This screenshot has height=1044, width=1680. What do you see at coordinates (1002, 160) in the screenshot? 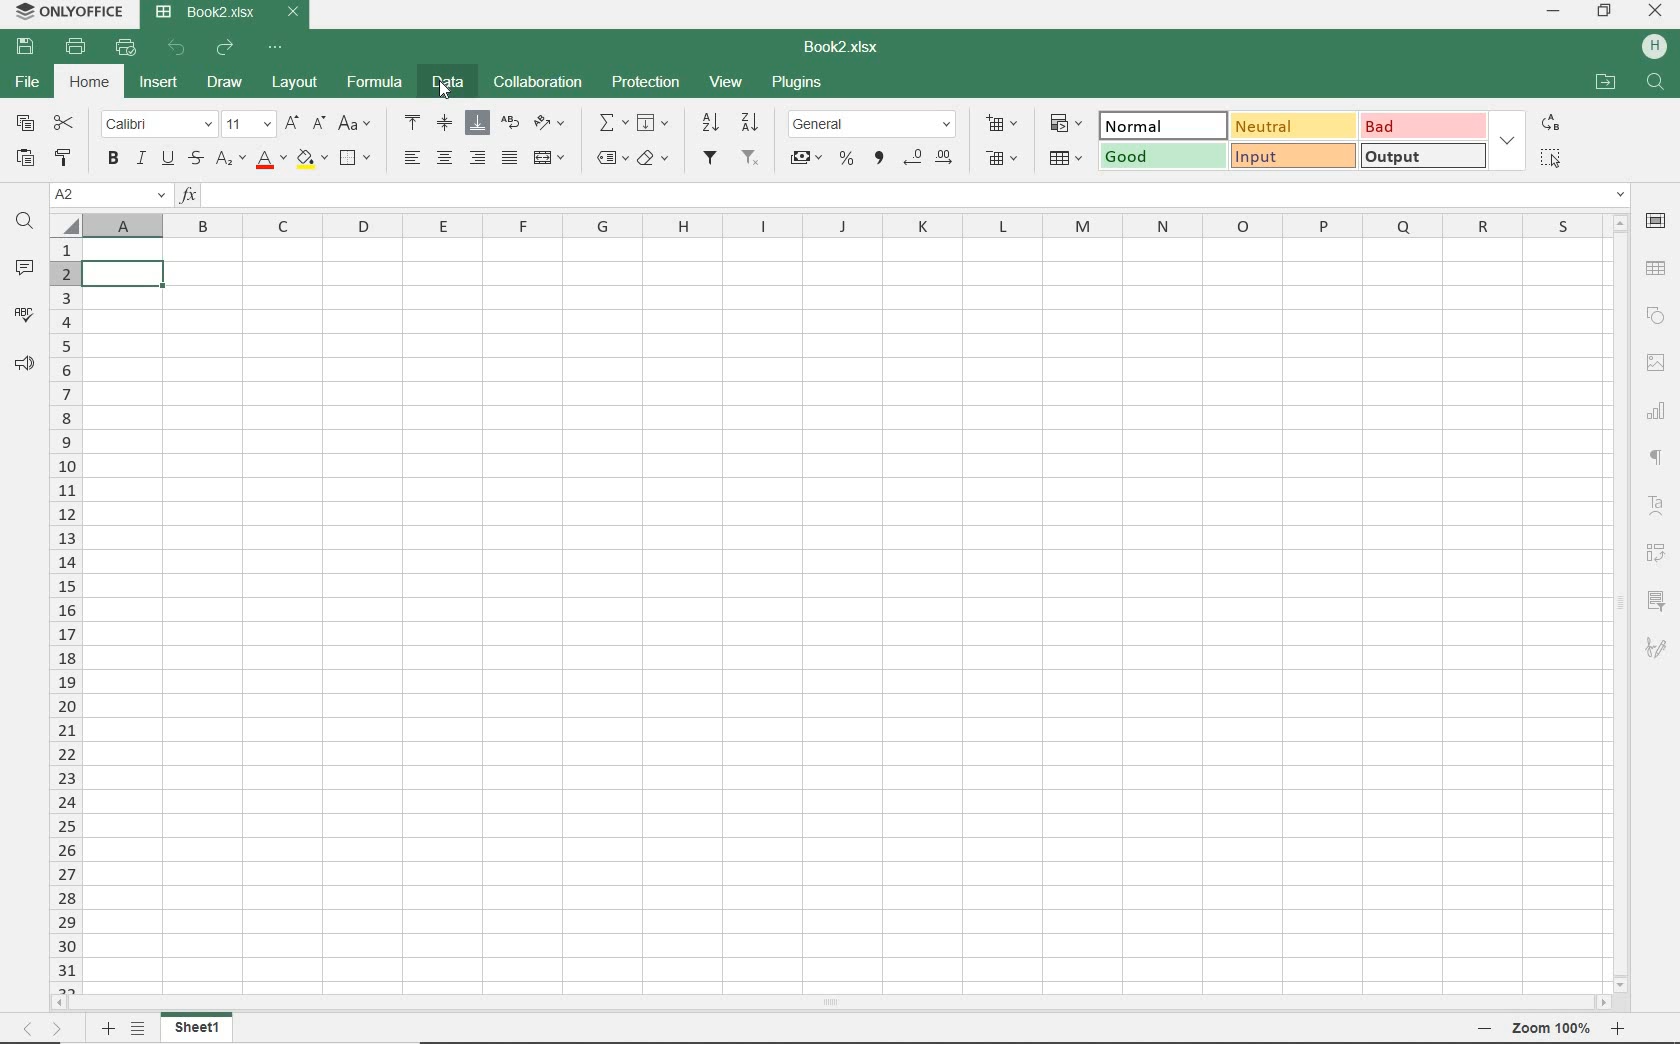
I see `DELETE CELLS` at bounding box center [1002, 160].